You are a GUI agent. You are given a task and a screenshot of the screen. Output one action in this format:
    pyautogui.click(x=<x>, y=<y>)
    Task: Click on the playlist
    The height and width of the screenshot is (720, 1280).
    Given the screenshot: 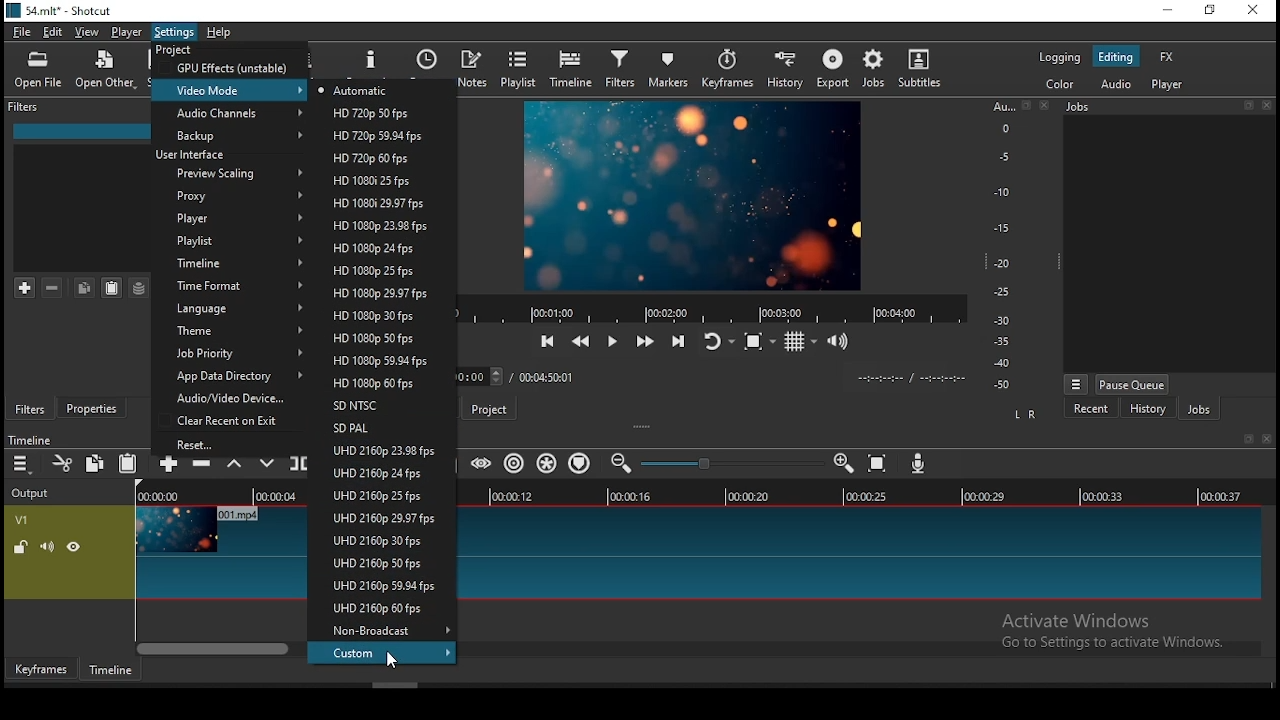 What is the action you would take?
    pyautogui.click(x=230, y=242)
    